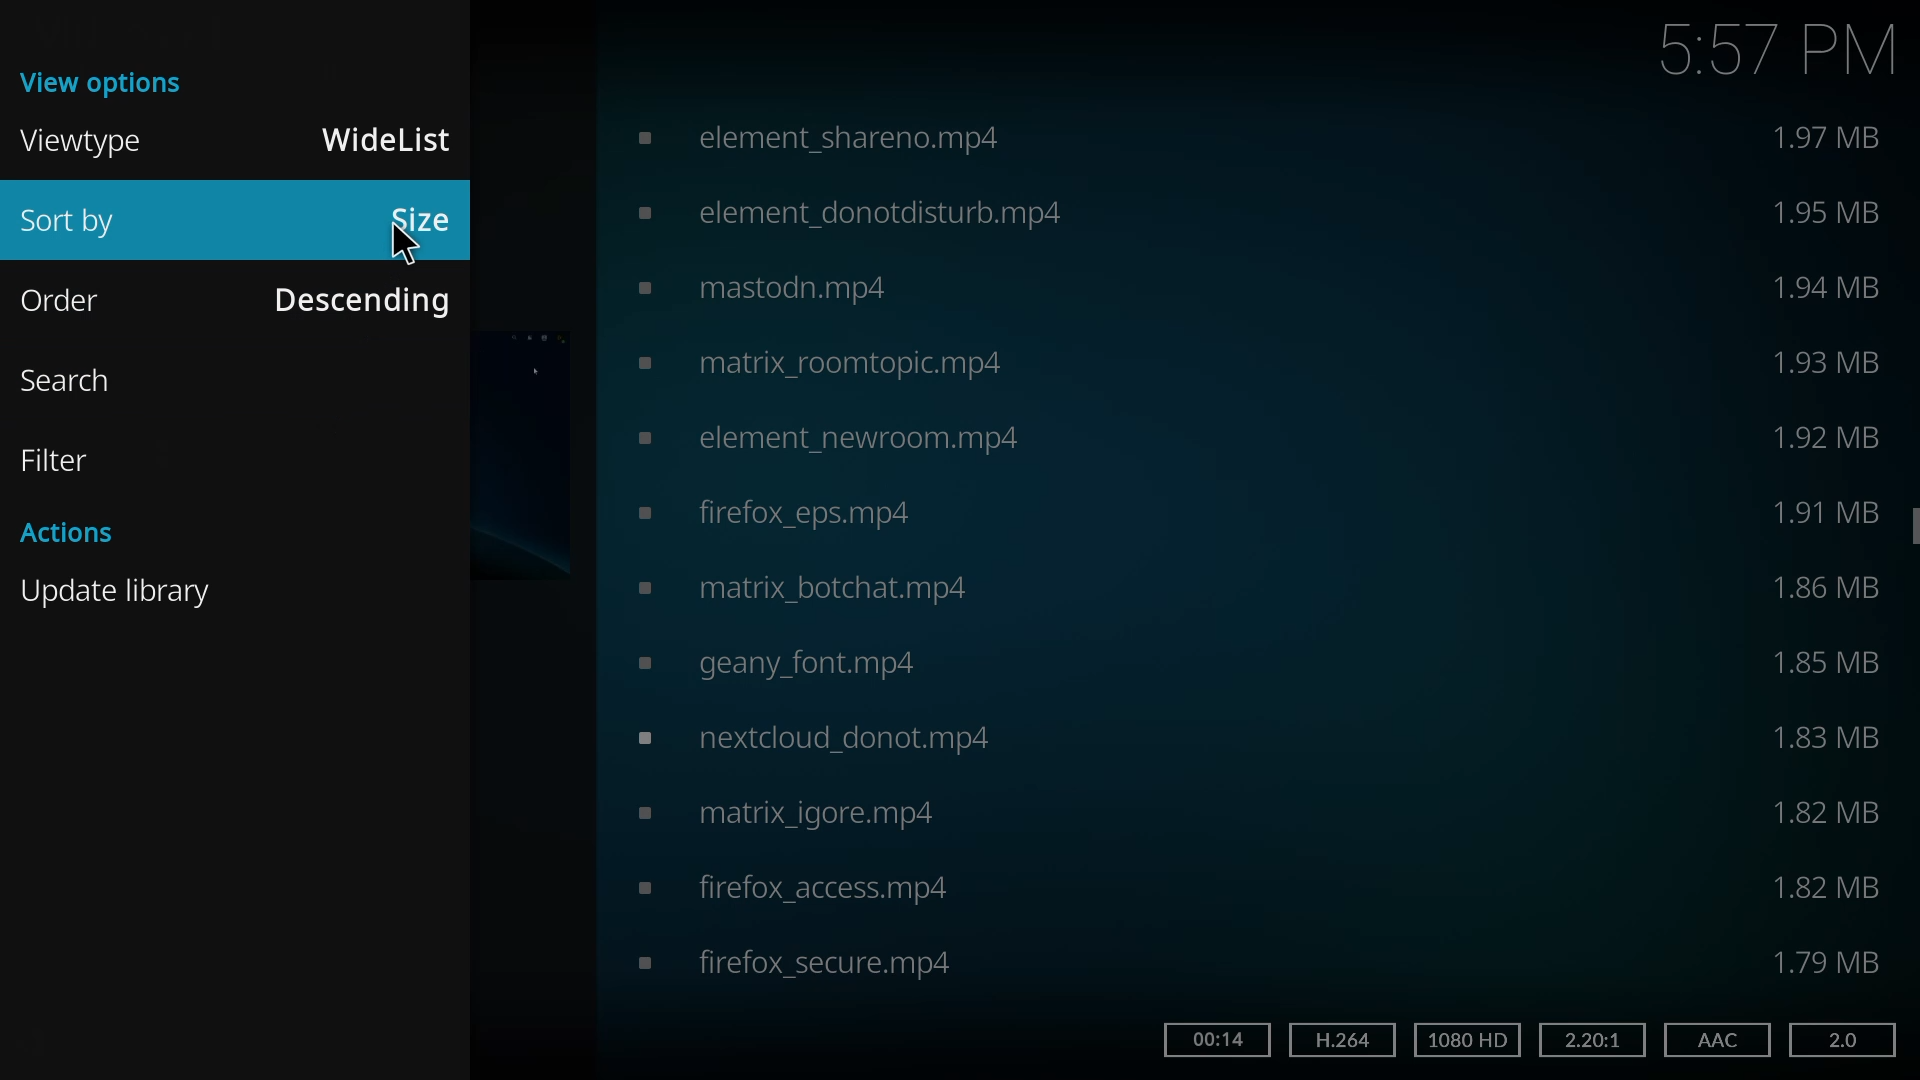 This screenshot has width=1920, height=1080. Describe the element at coordinates (1839, 1039) in the screenshot. I see `2` at that location.